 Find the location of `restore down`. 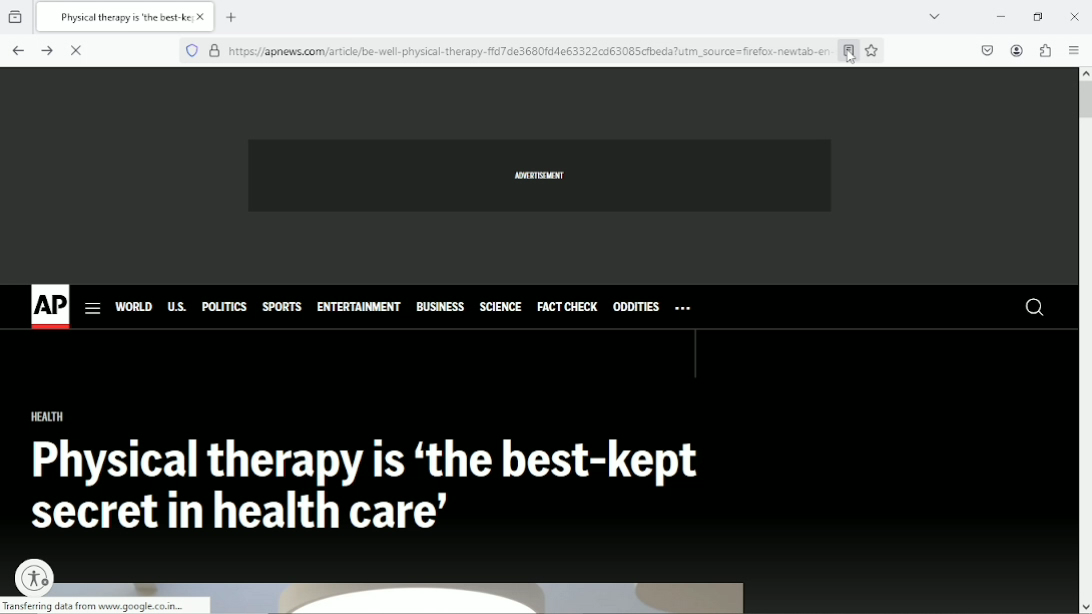

restore down is located at coordinates (1038, 16).